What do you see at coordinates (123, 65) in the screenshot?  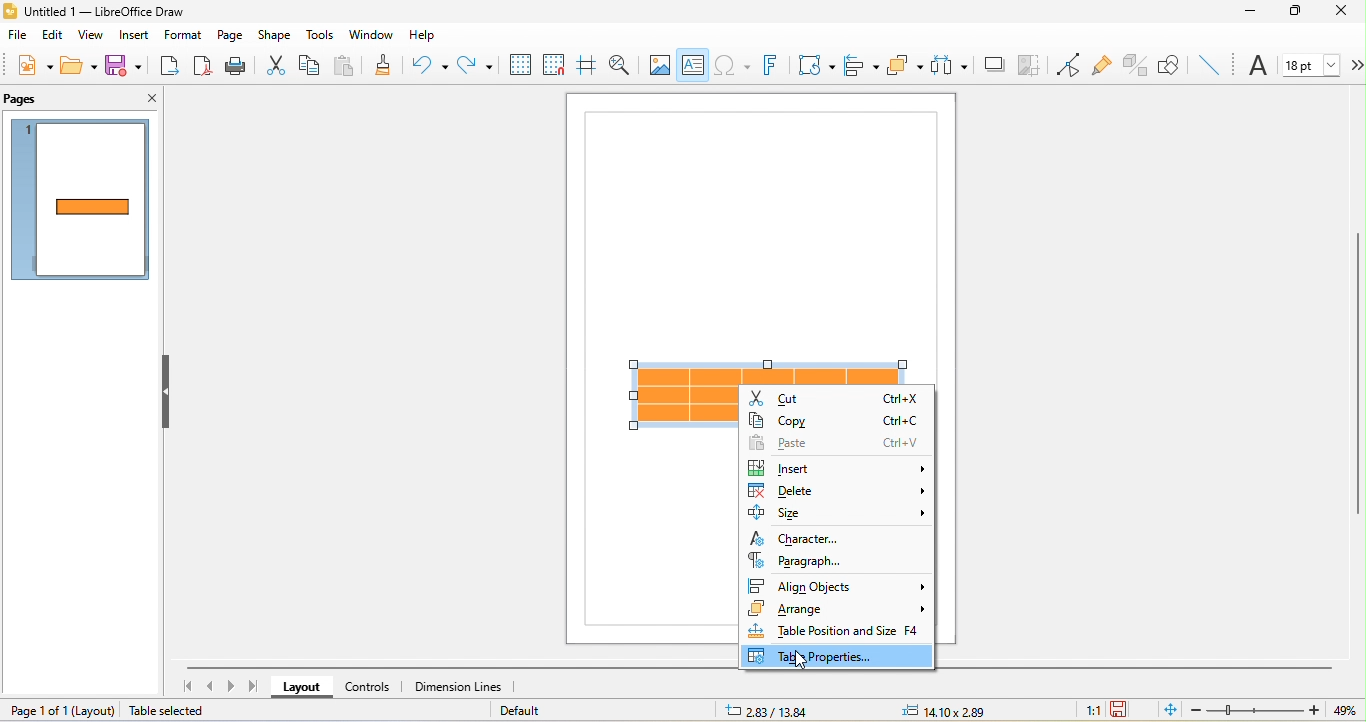 I see `save` at bounding box center [123, 65].